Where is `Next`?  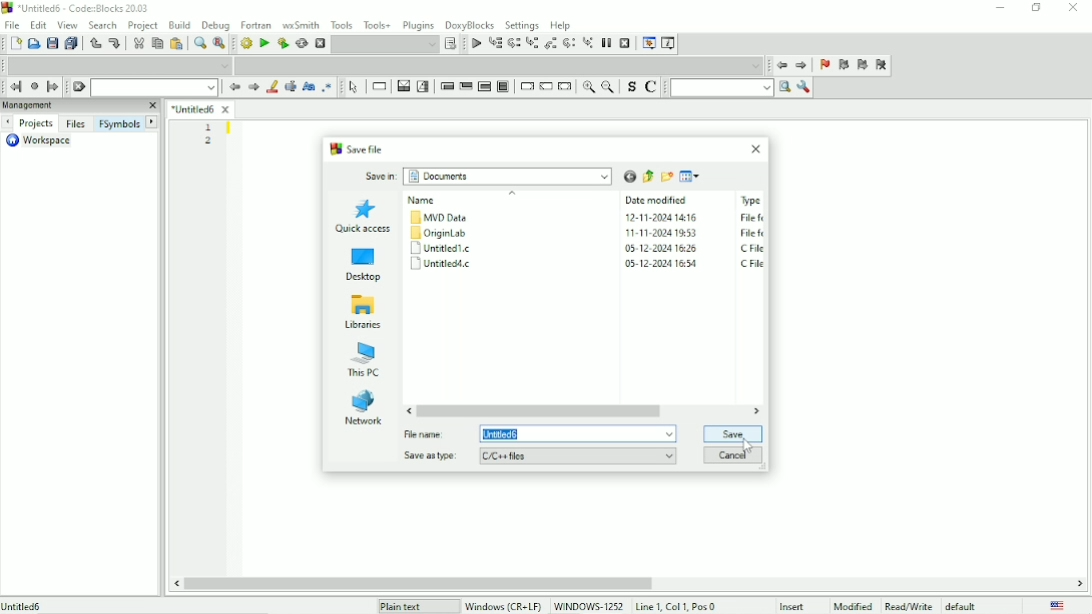
Next is located at coordinates (152, 121).